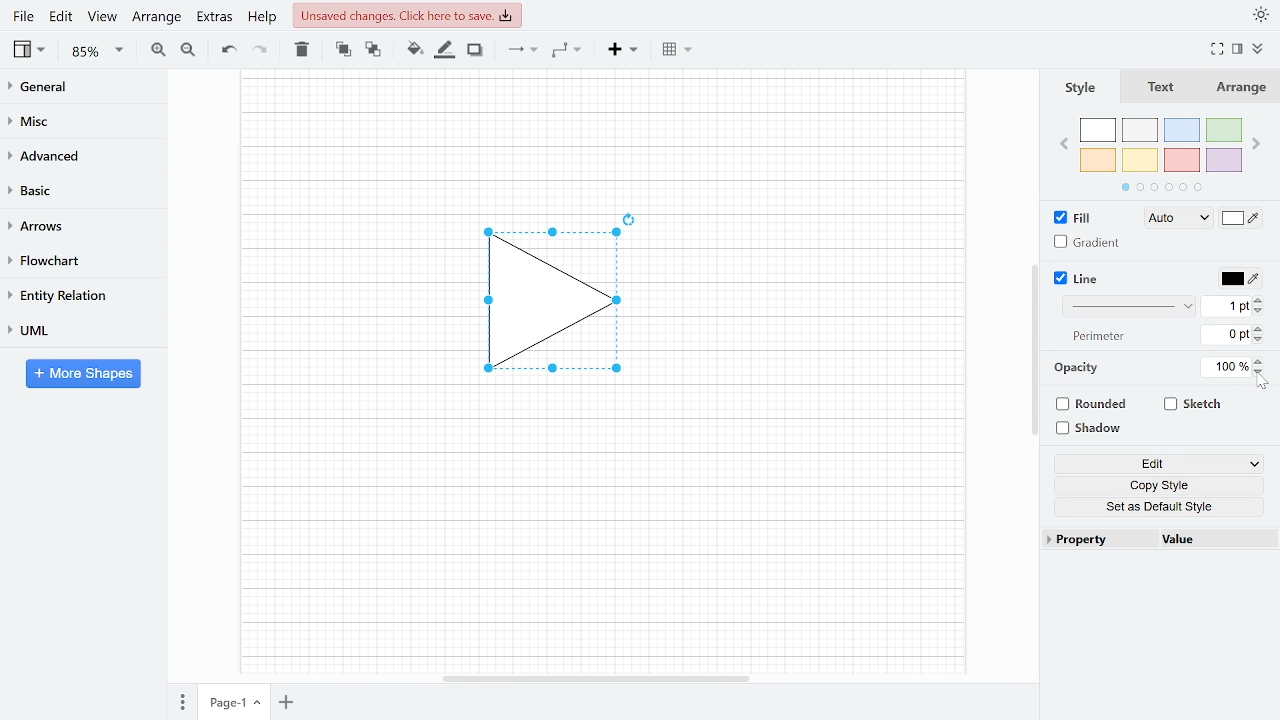  What do you see at coordinates (1260, 341) in the screenshot?
I see `Decrease perimeter` at bounding box center [1260, 341].